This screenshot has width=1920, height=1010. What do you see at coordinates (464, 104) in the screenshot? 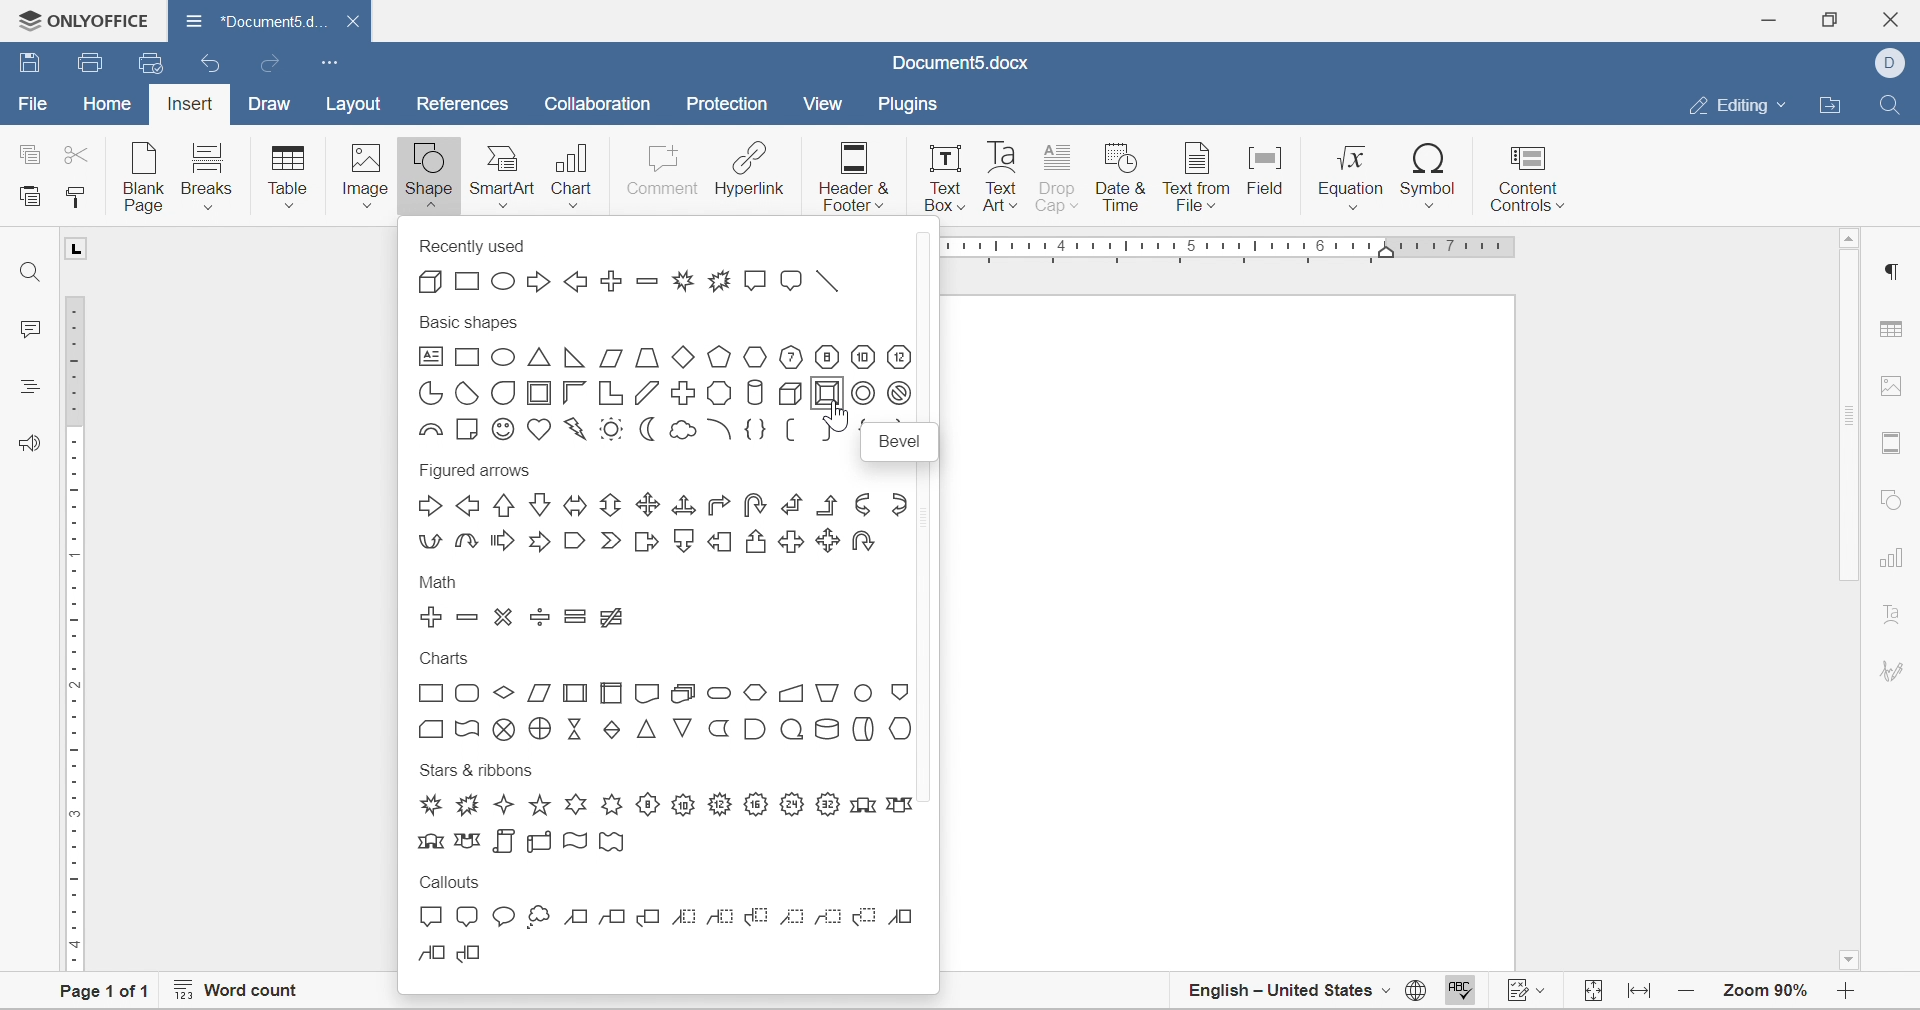
I see `references` at bounding box center [464, 104].